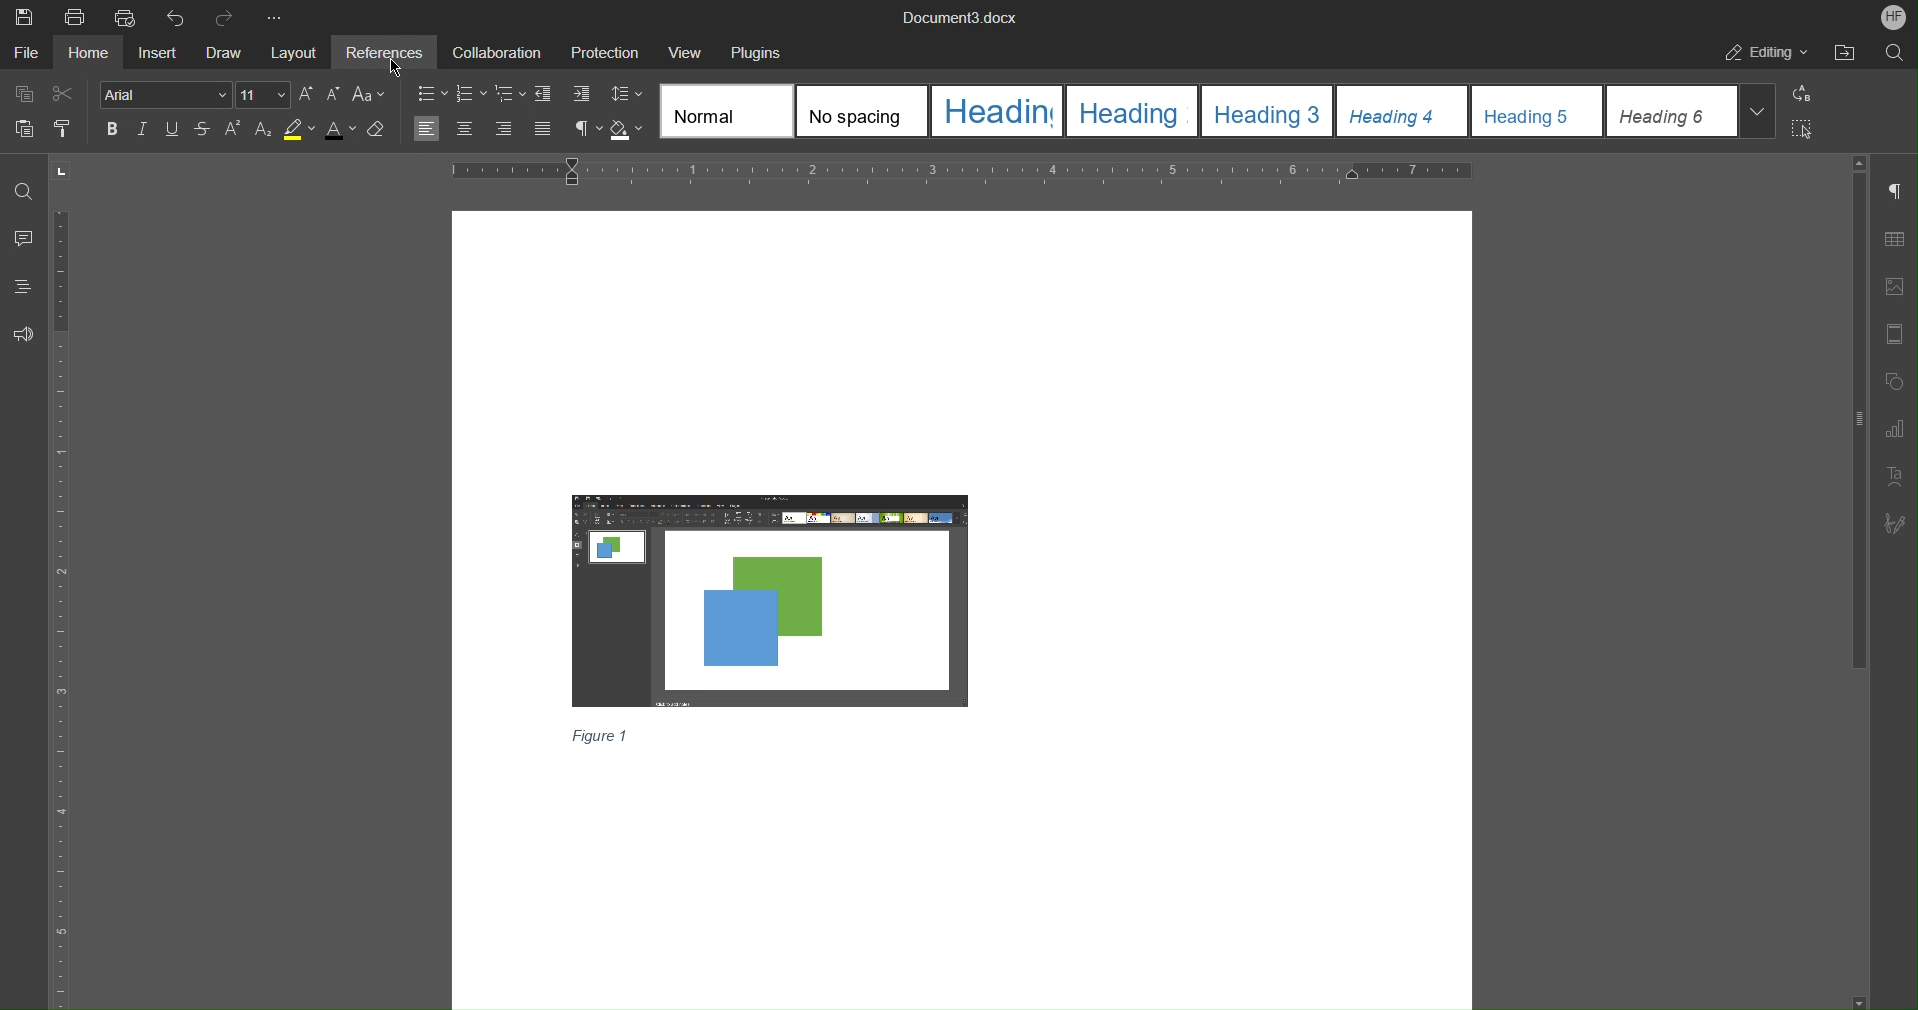  What do you see at coordinates (175, 17) in the screenshot?
I see `Undo` at bounding box center [175, 17].